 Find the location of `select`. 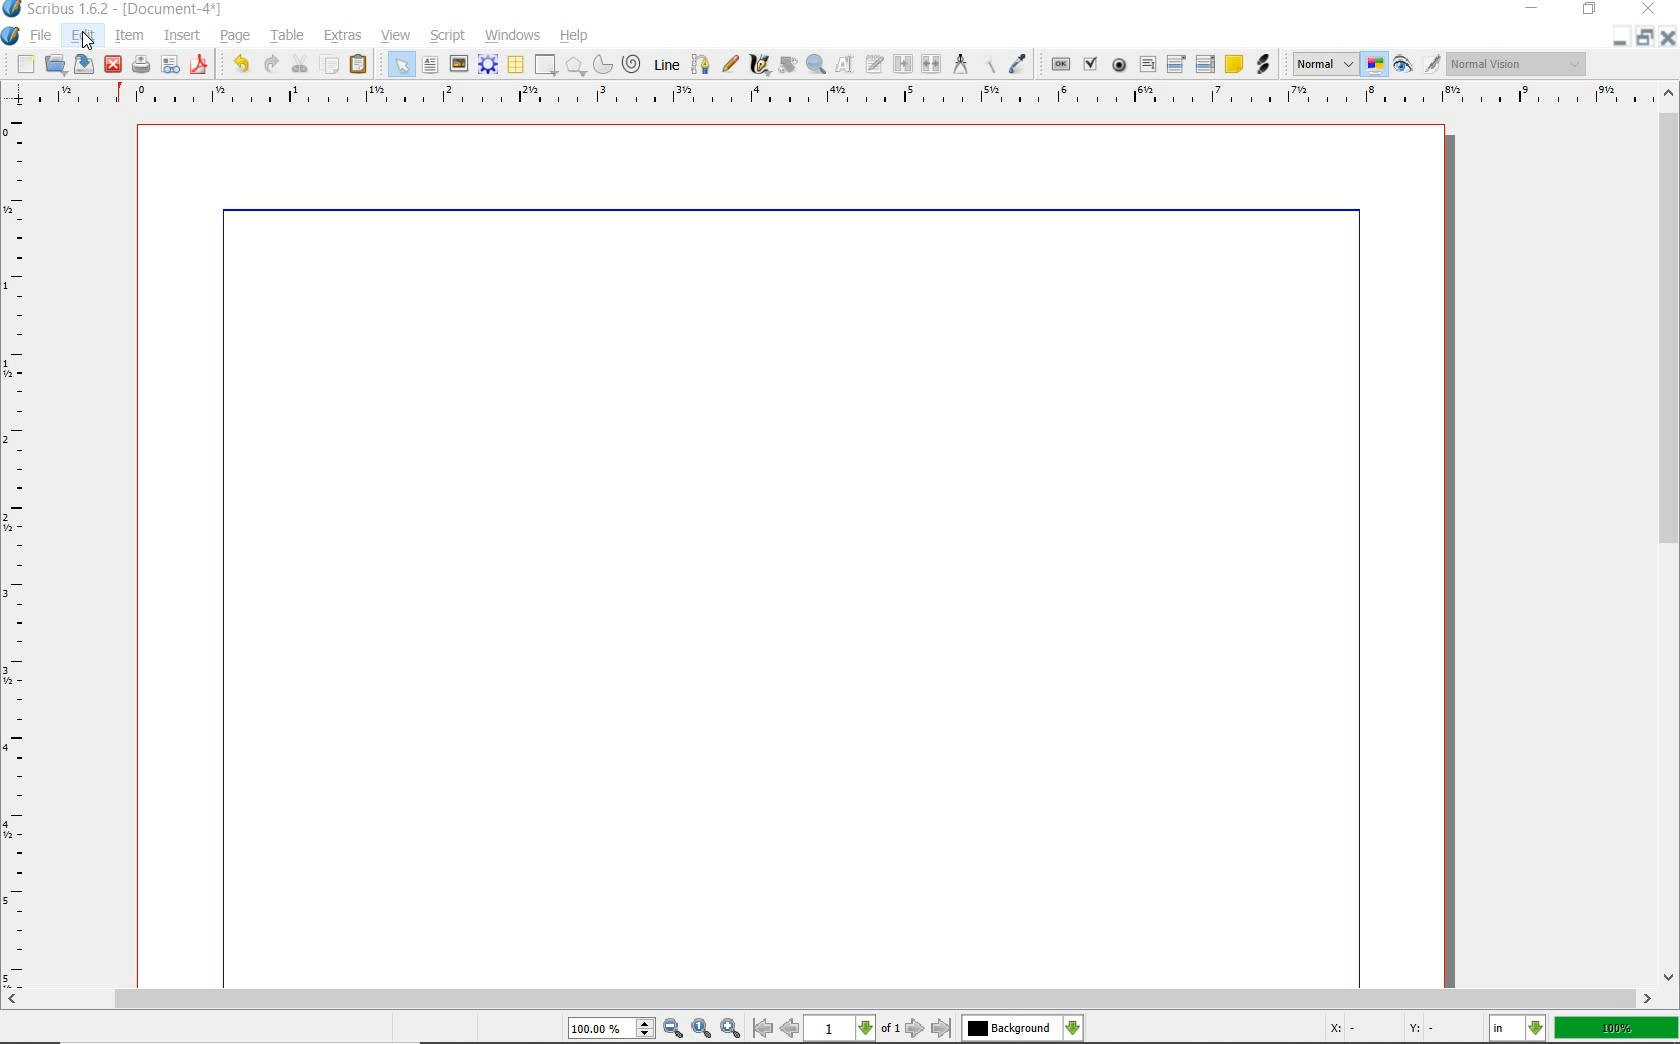

select is located at coordinates (397, 64).